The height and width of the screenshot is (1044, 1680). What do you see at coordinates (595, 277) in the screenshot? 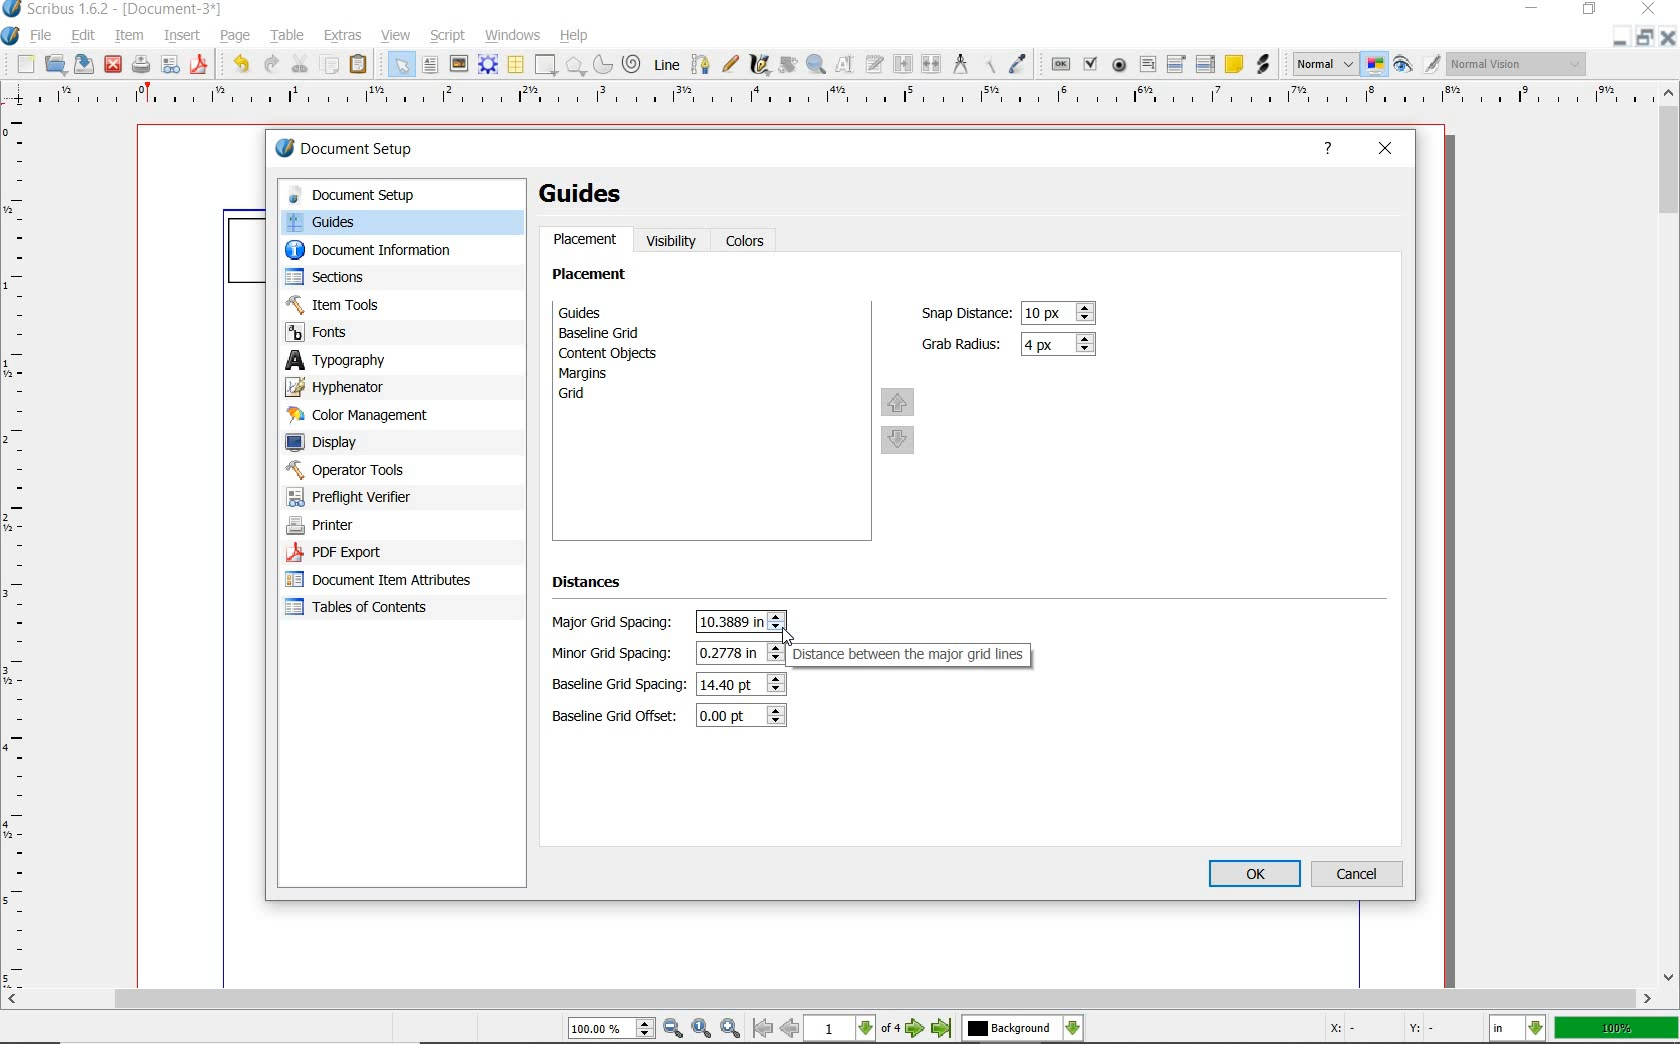
I see `placement` at bounding box center [595, 277].